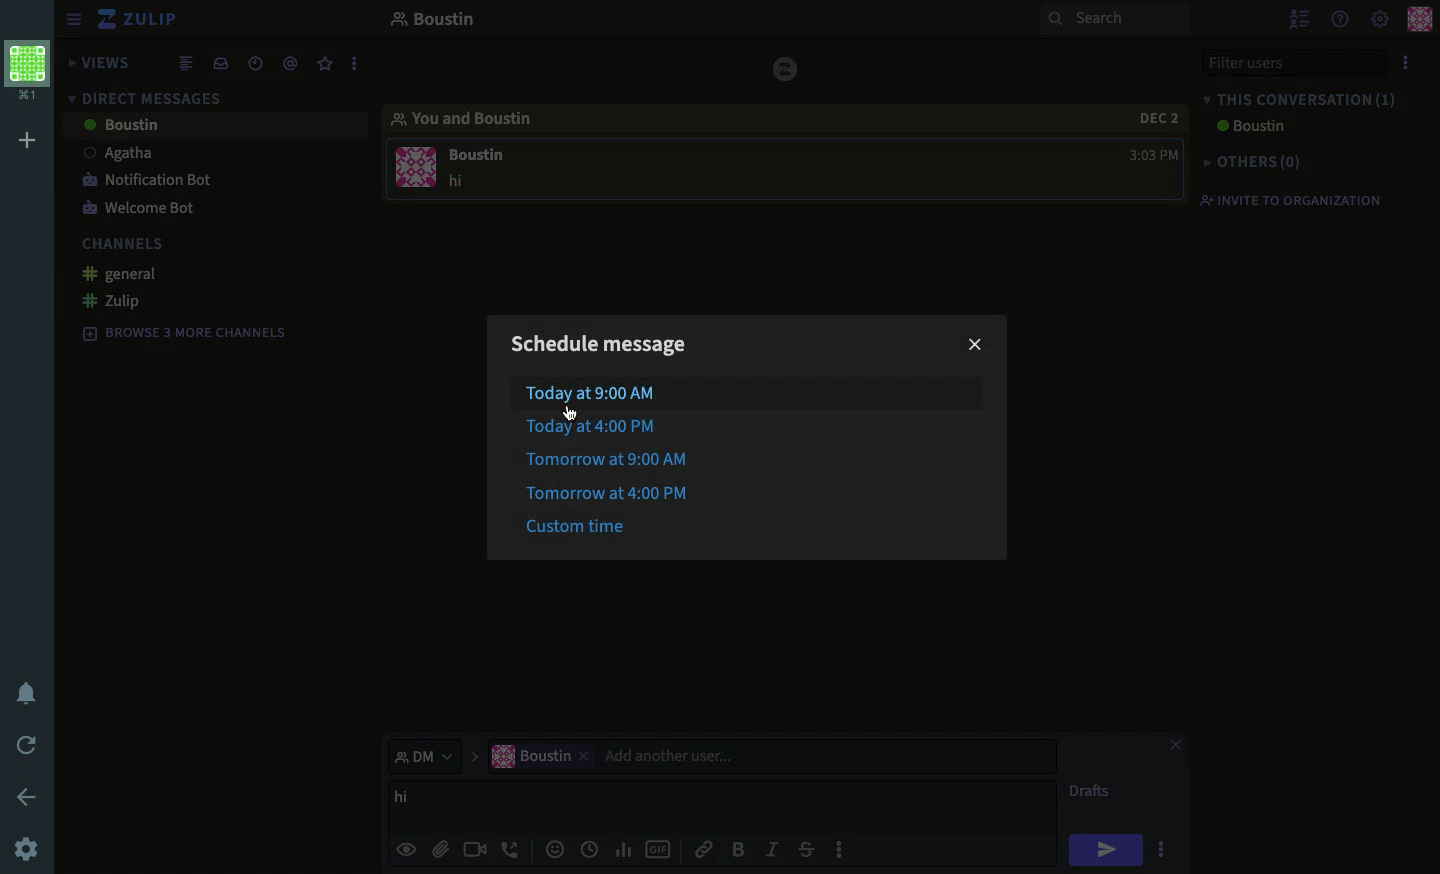  What do you see at coordinates (1164, 853) in the screenshot?
I see `click` at bounding box center [1164, 853].